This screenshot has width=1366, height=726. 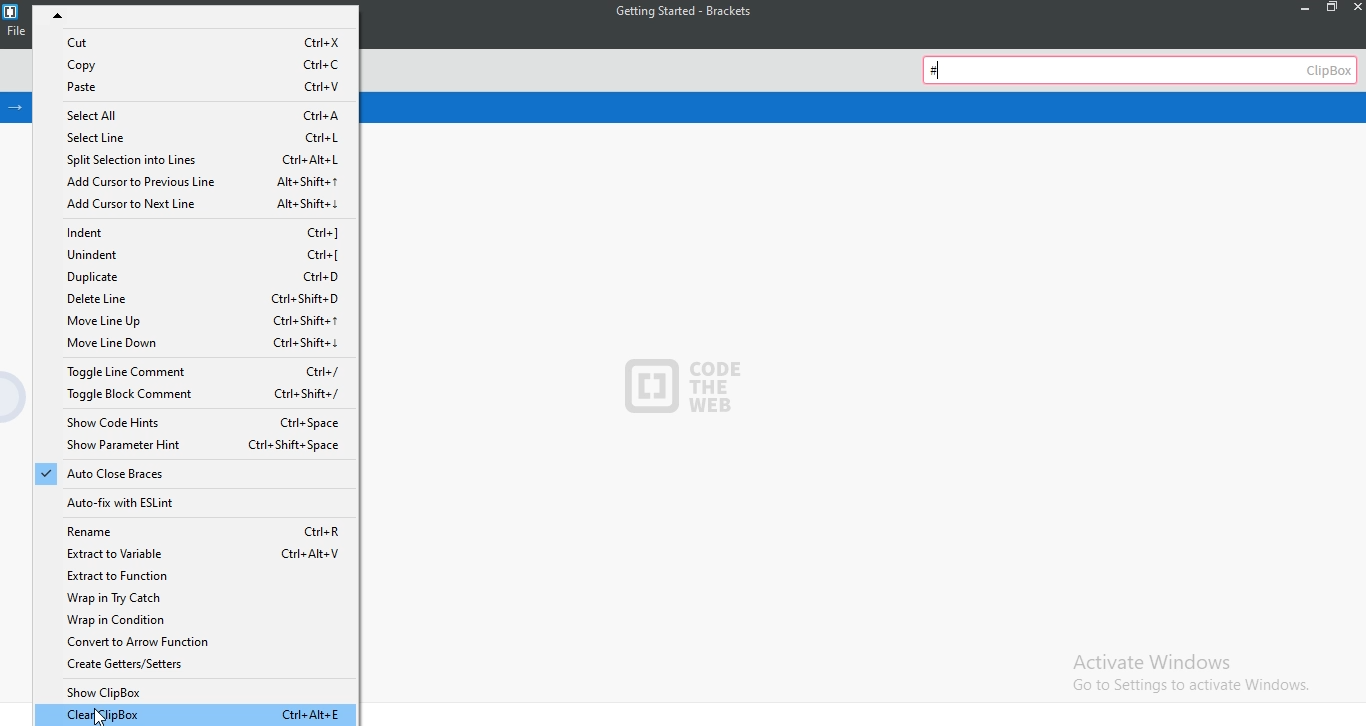 What do you see at coordinates (199, 575) in the screenshot?
I see `Extract to function` at bounding box center [199, 575].